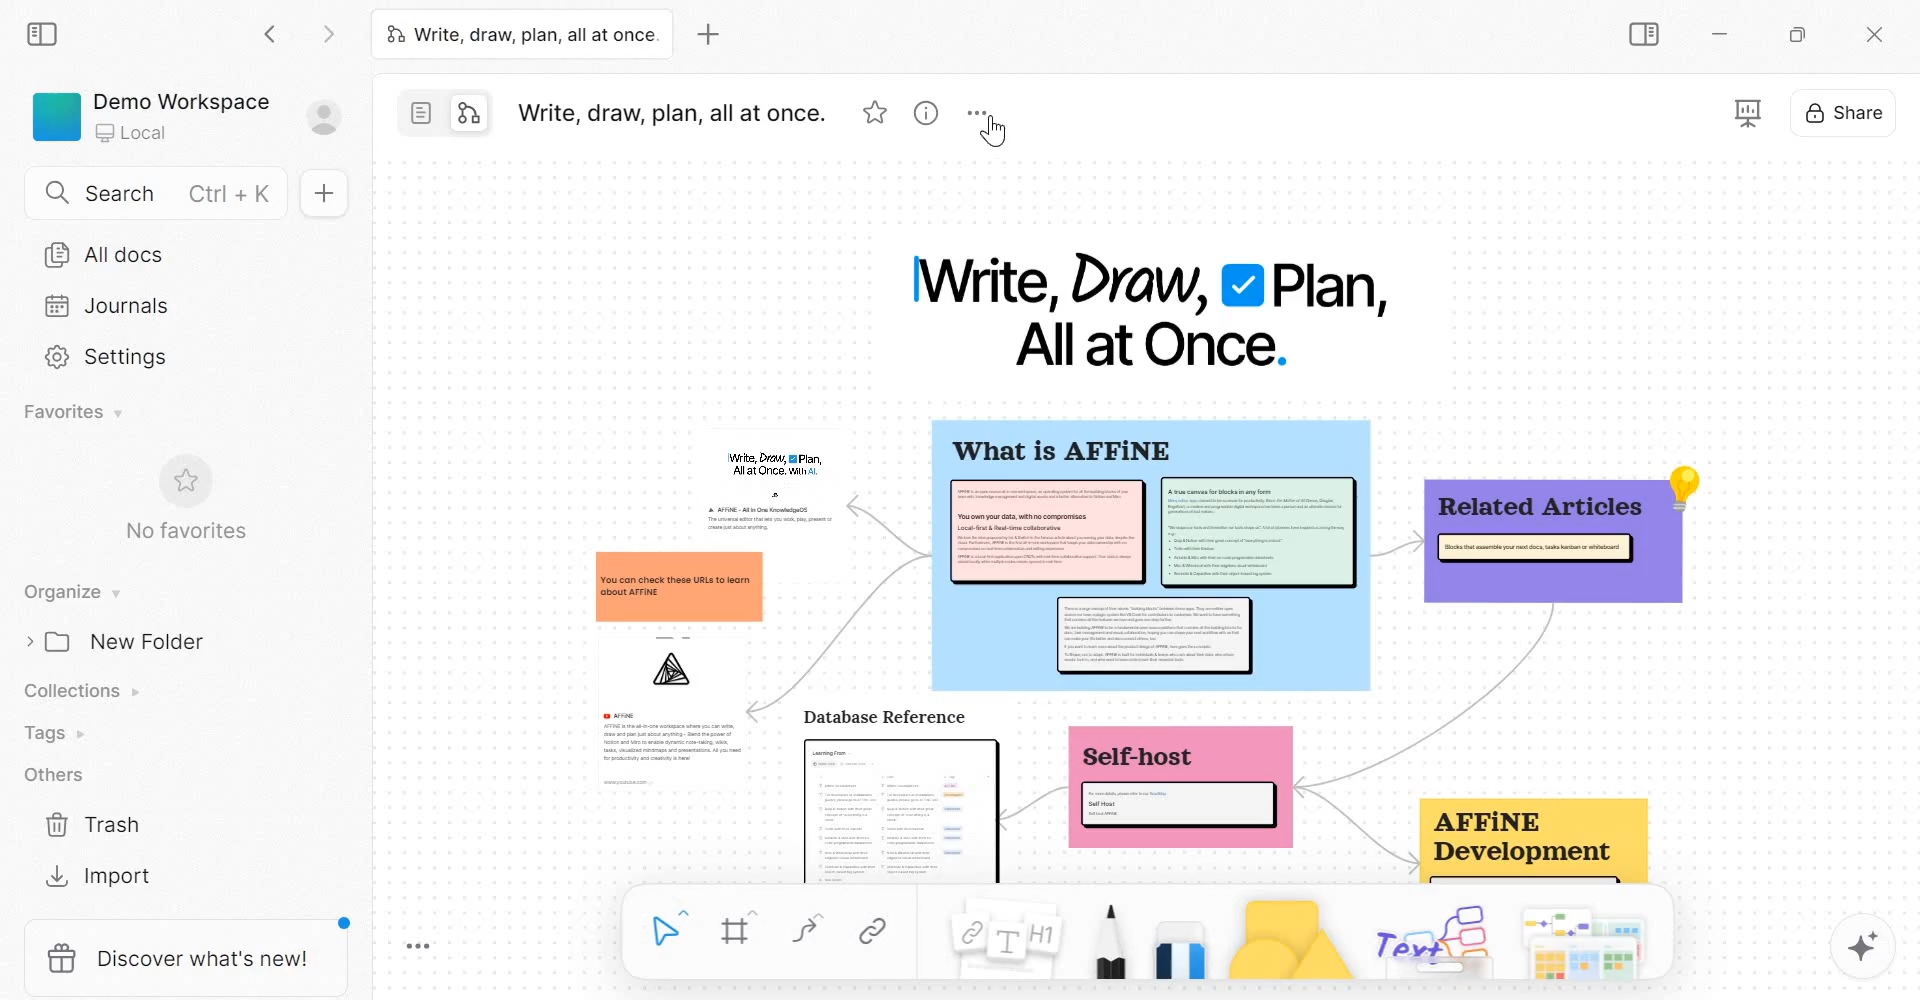 This screenshot has height=1000, width=1920. Describe the element at coordinates (186, 534) in the screenshot. I see `No favorites` at that location.